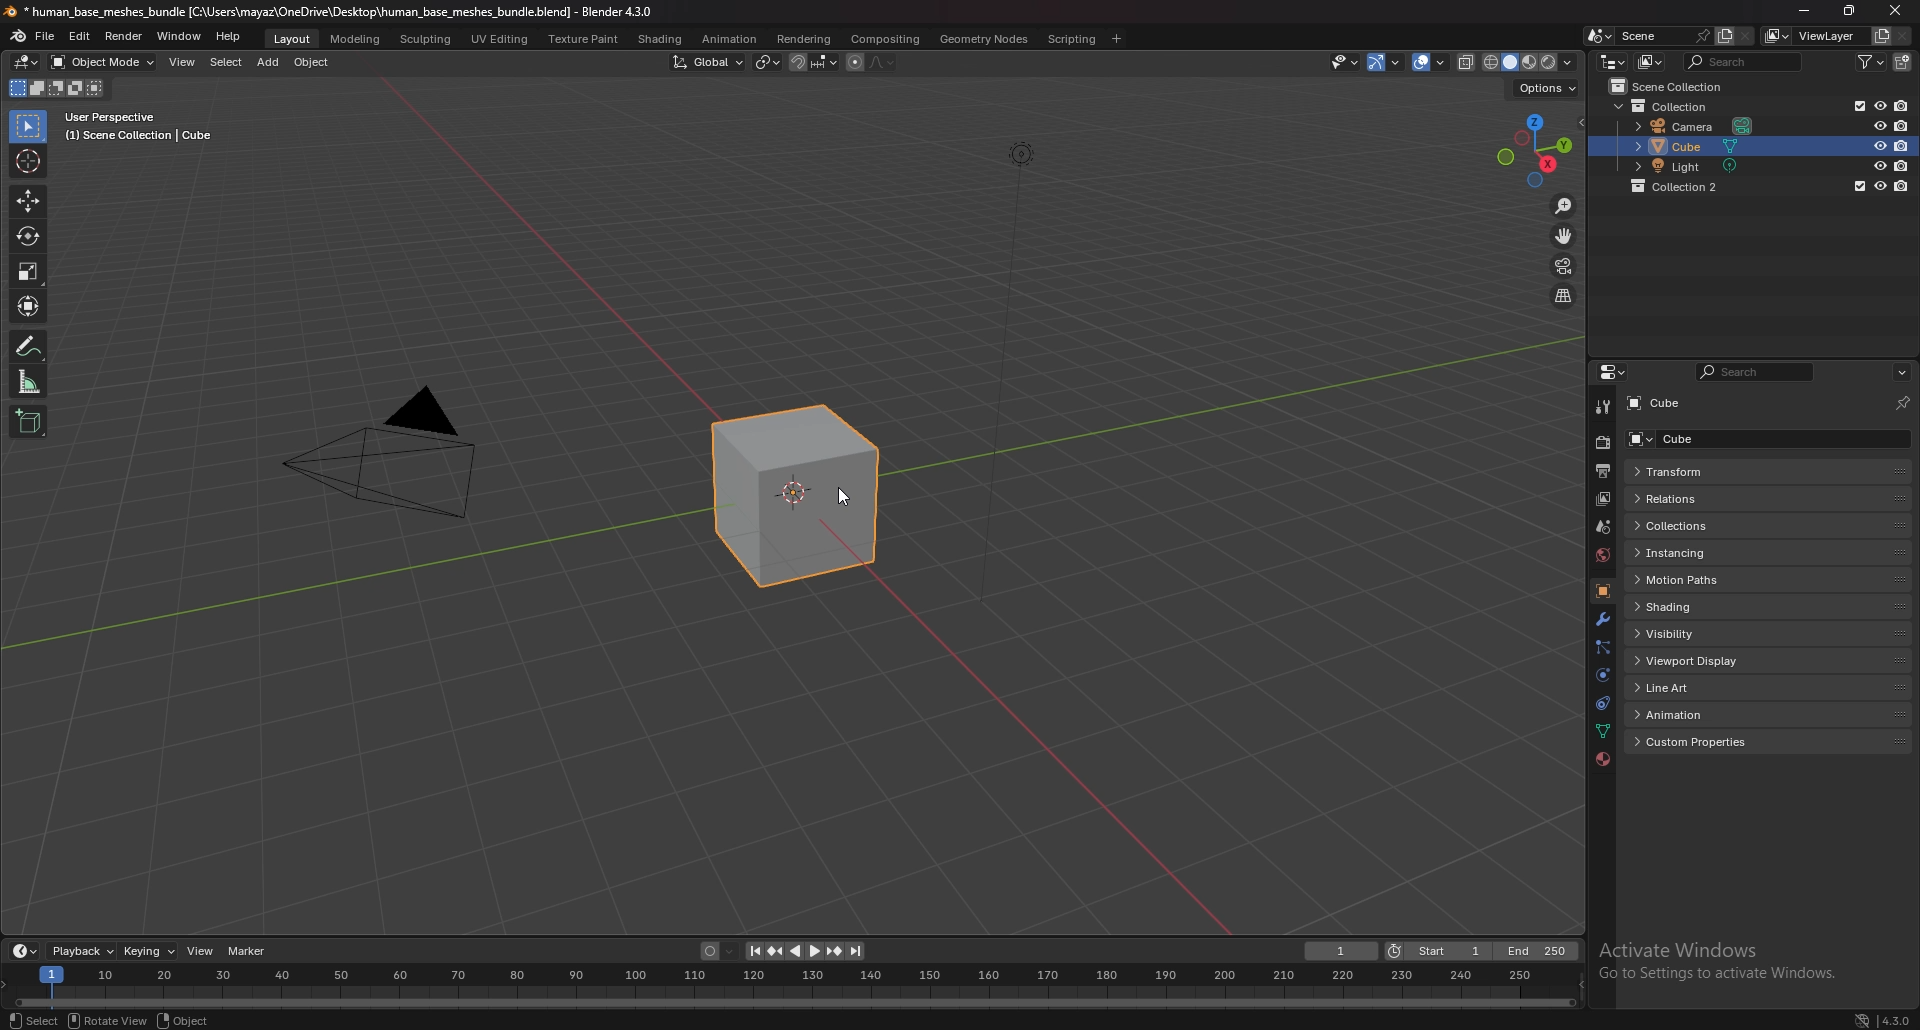 The image size is (1920, 1030). Describe the element at coordinates (30, 272) in the screenshot. I see `scale` at that location.